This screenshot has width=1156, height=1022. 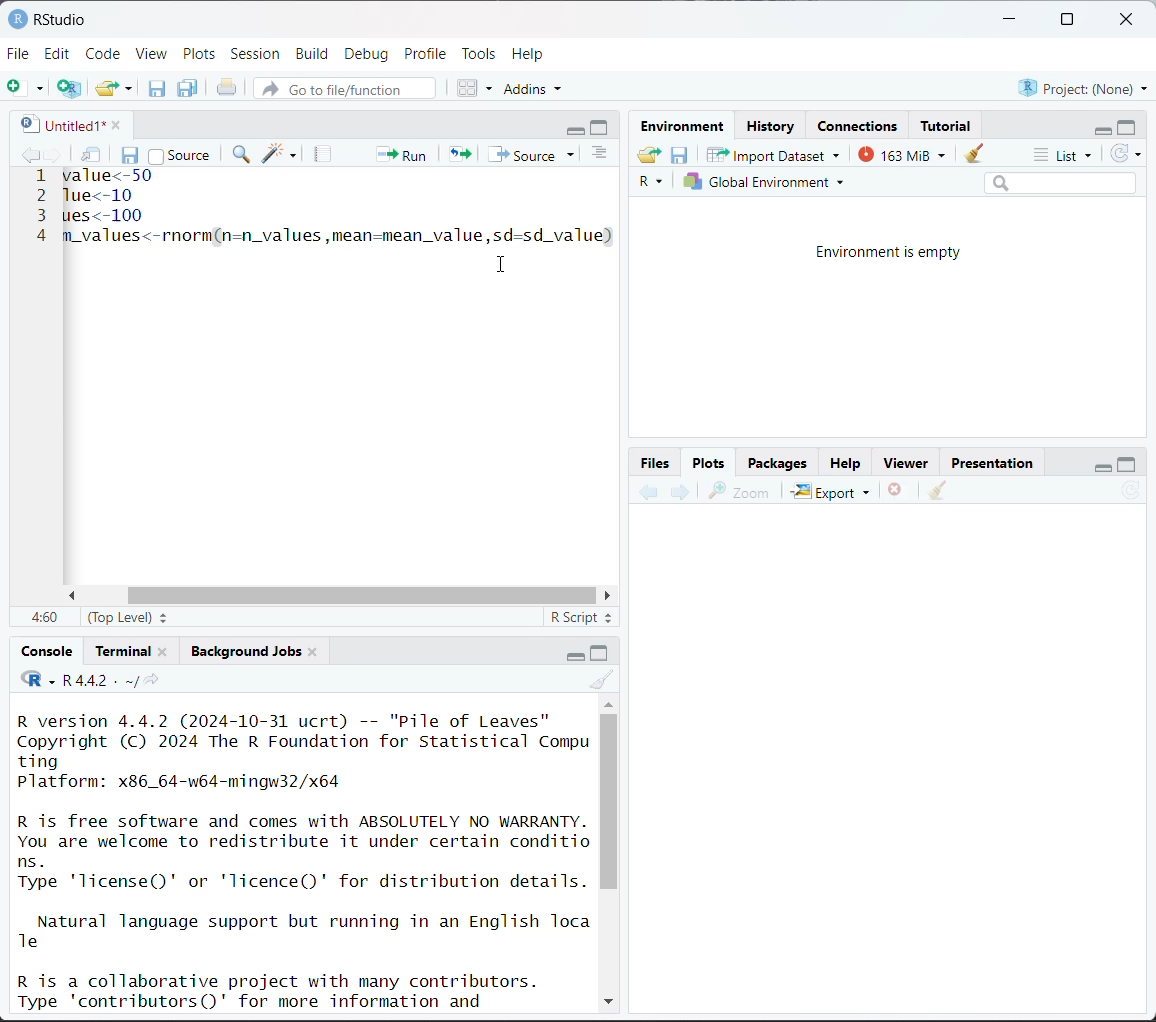 I want to click on Plots, so click(x=709, y=461).